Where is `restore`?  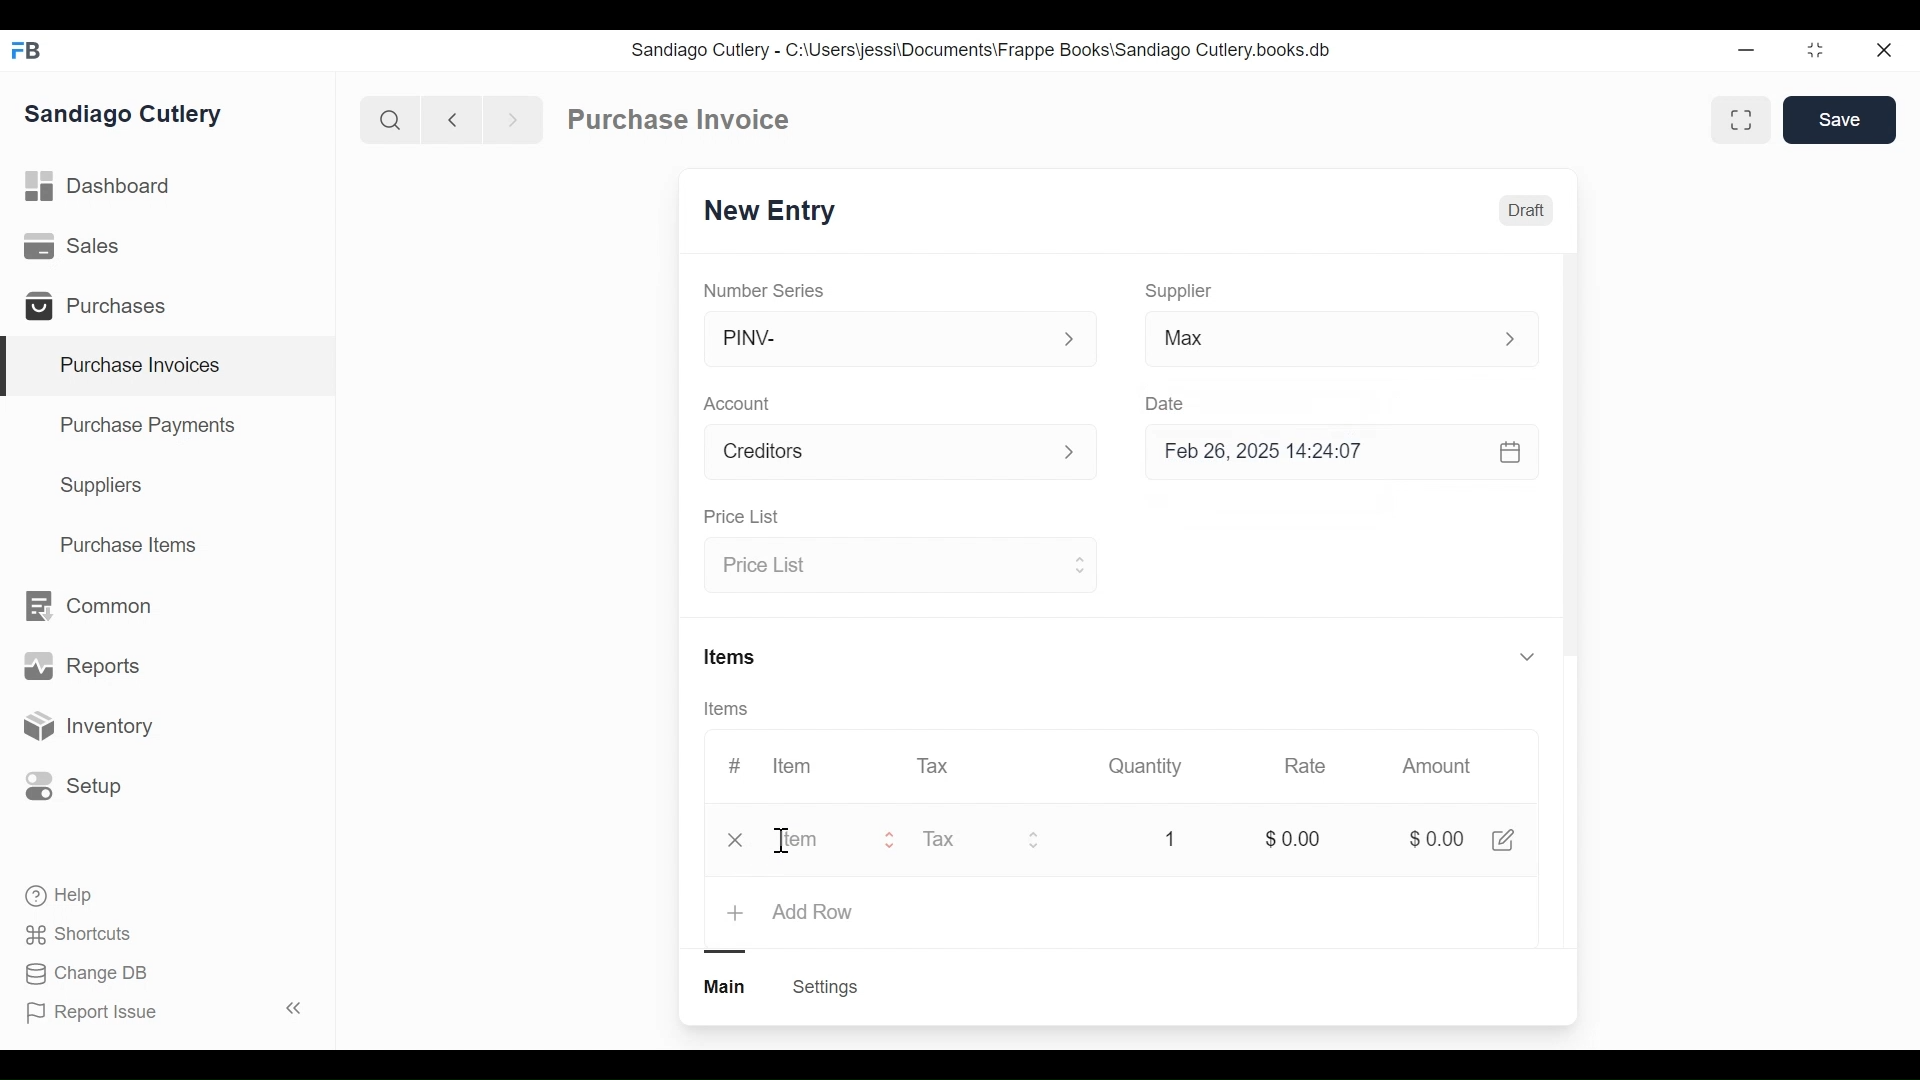
restore is located at coordinates (1813, 51).